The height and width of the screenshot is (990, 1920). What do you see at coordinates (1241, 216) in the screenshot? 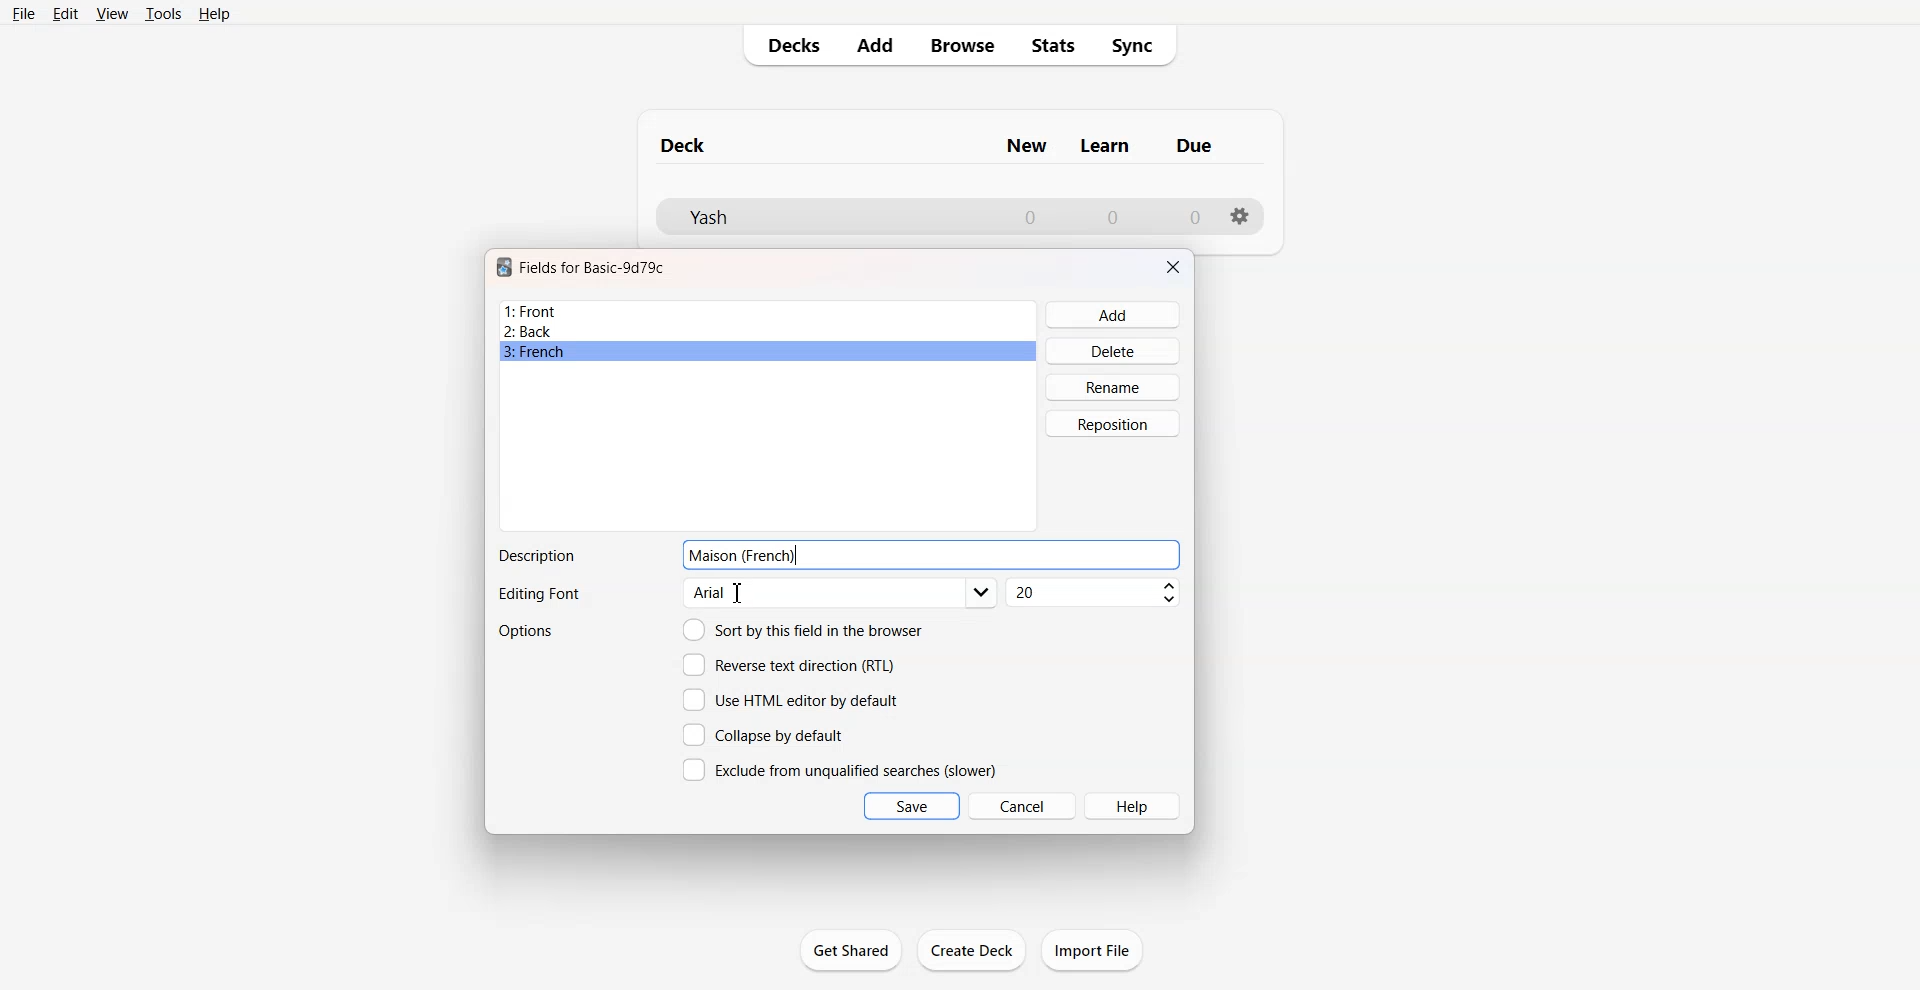
I see `Settings` at bounding box center [1241, 216].